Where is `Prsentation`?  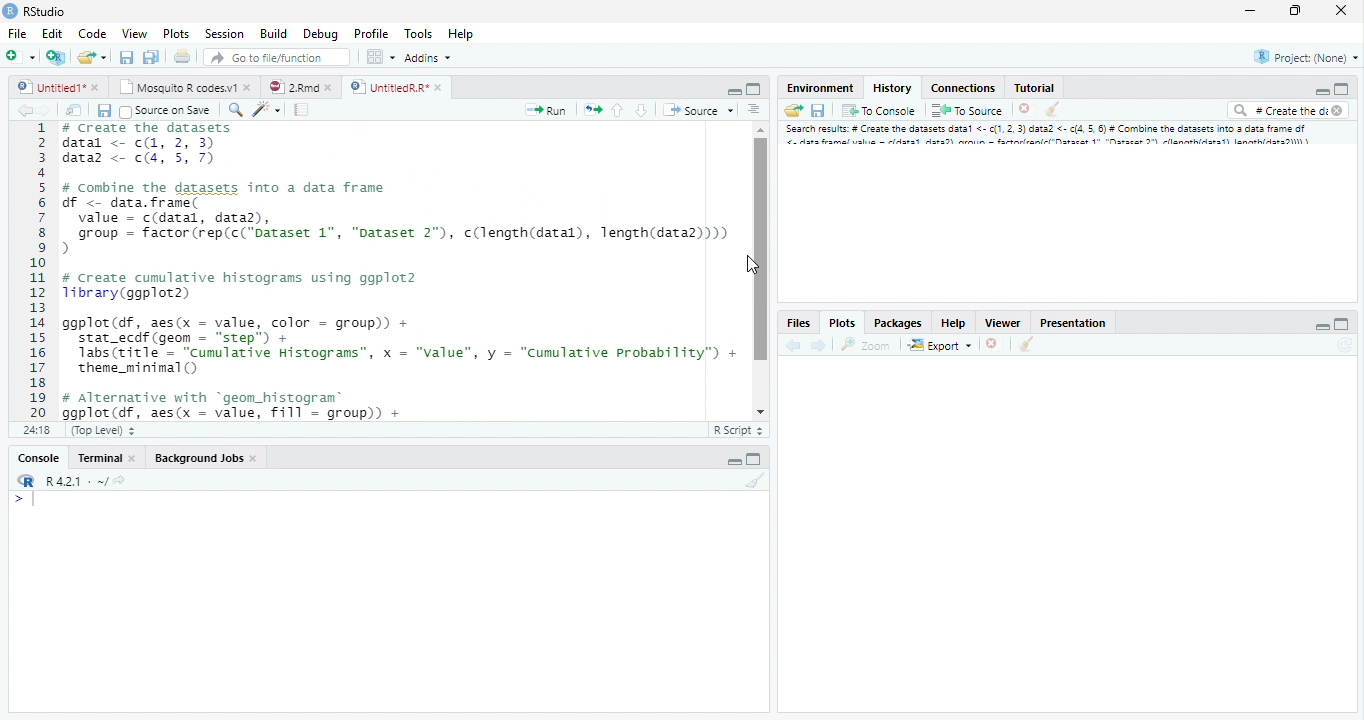 Prsentation is located at coordinates (1069, 321).